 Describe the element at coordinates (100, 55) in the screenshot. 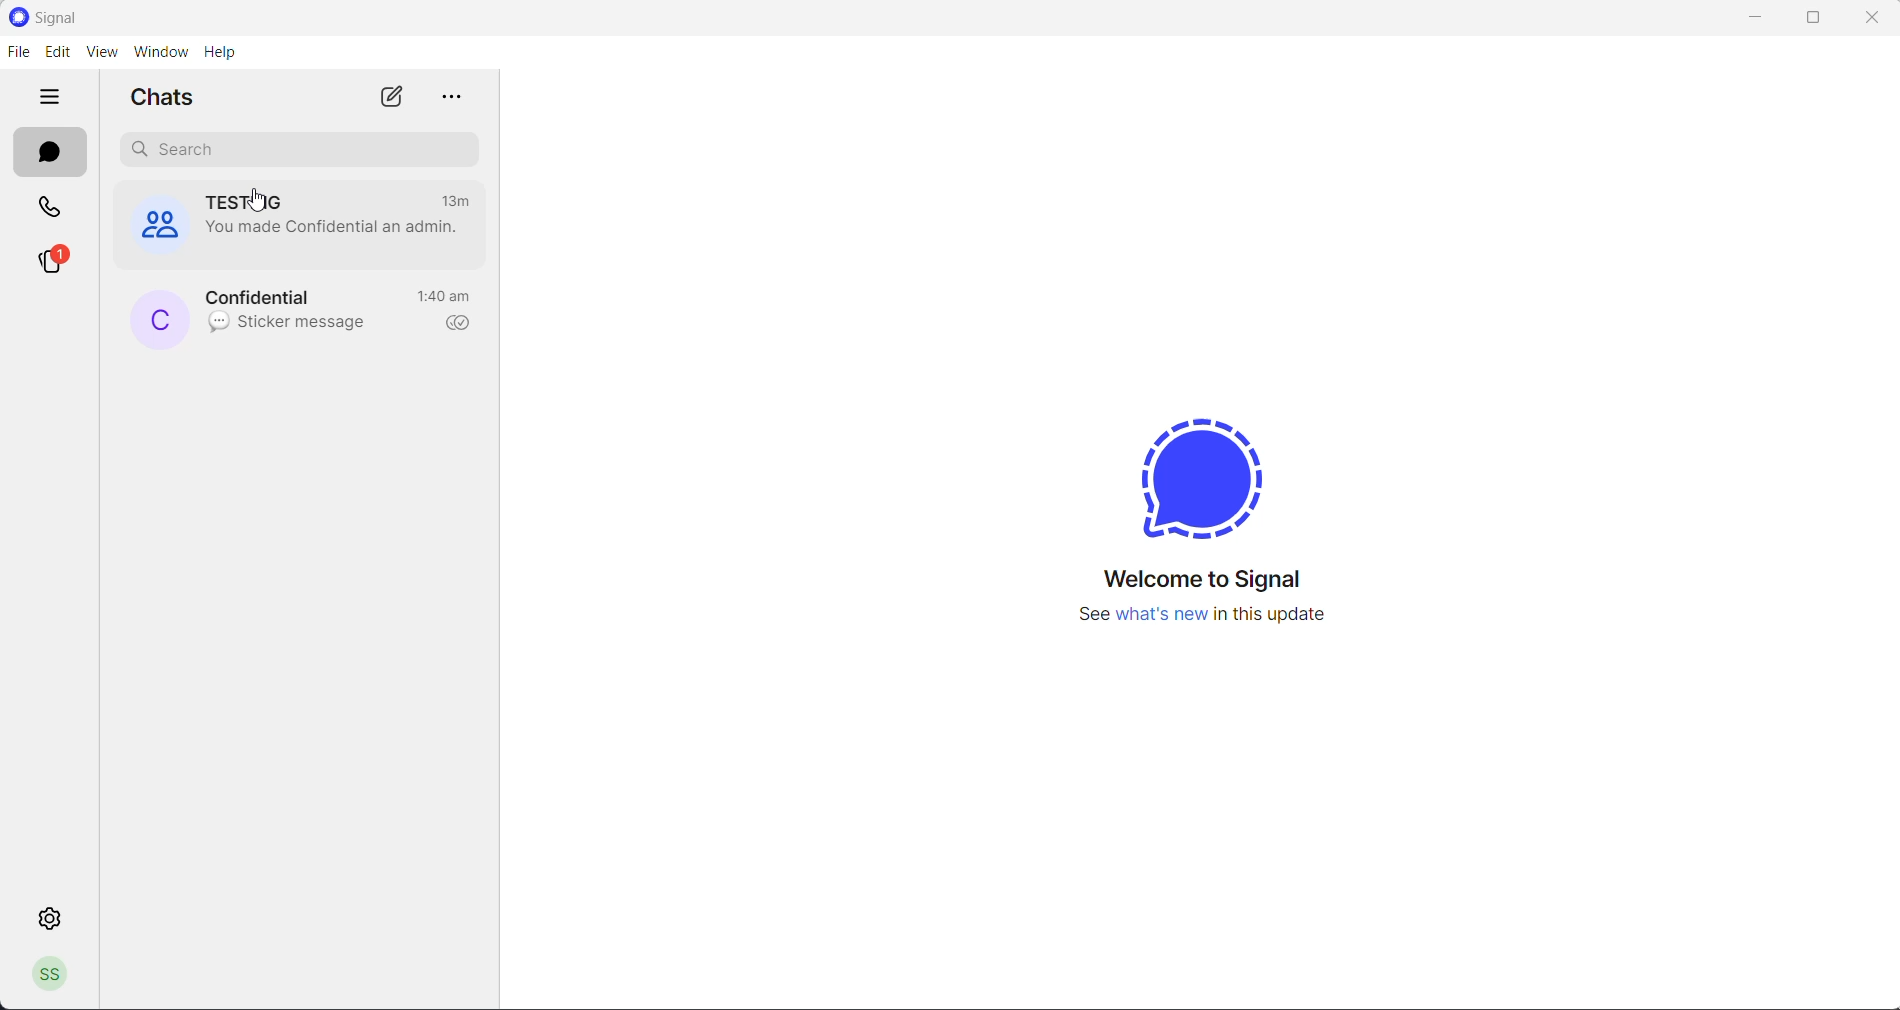

I see `view` at that location.